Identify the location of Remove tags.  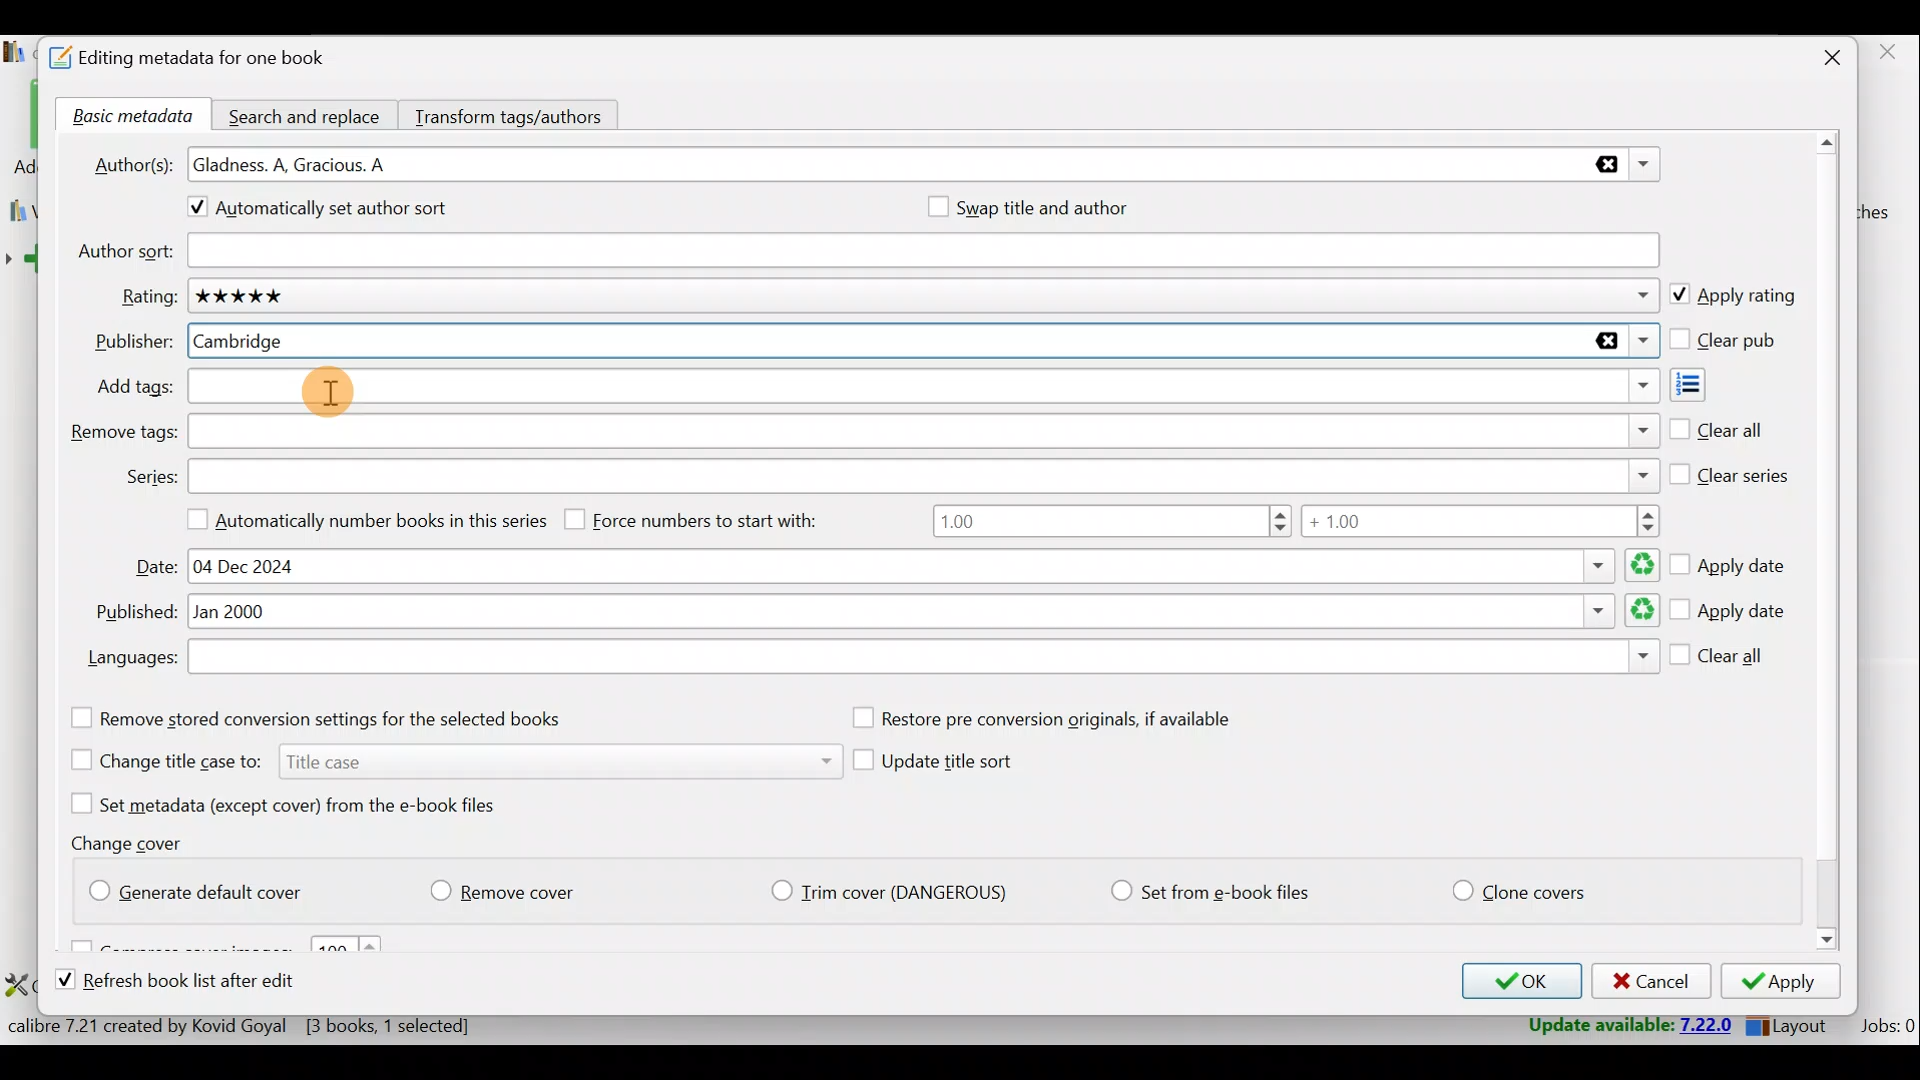
(921, 431).